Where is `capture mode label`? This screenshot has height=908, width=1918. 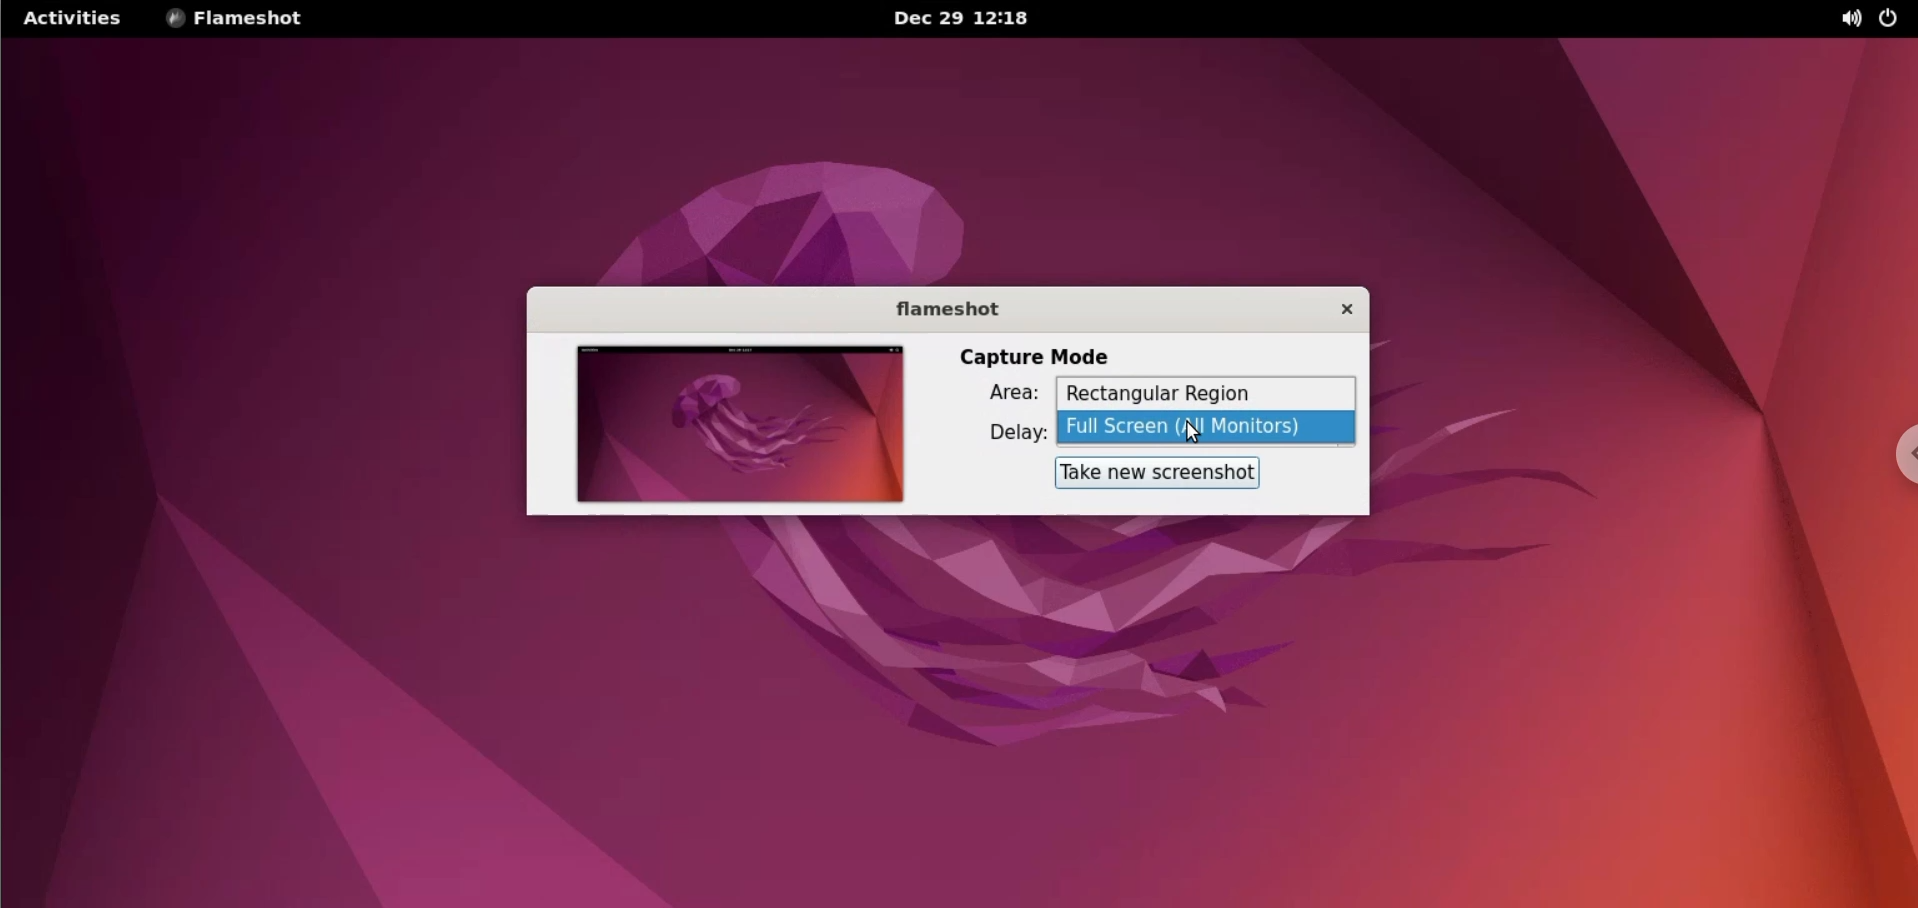 capture mode label is located at coordinates (1036, 358).